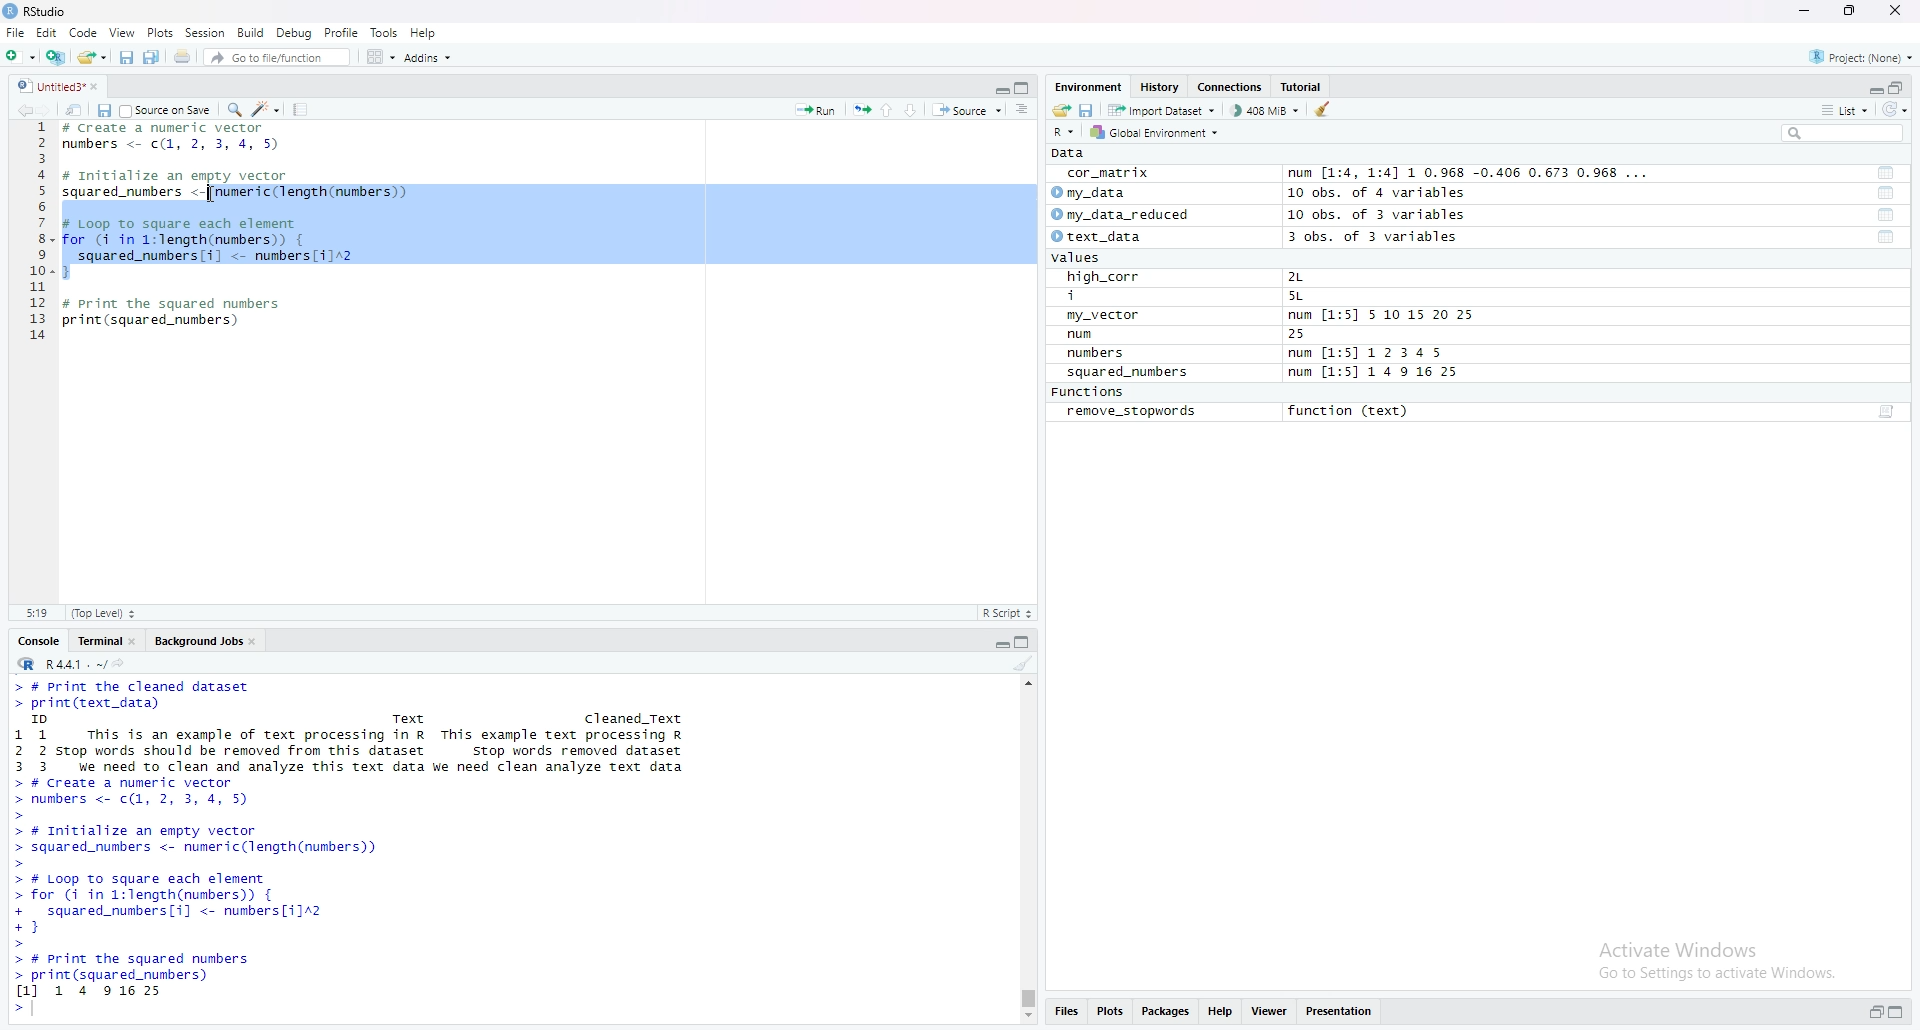 Image resolution: width=1920 pixels, height=1030 pixels. What do you see at coordinates (103, 613) in the screenshot?
I see `(Top Level)` at bounding box center [103, 613].